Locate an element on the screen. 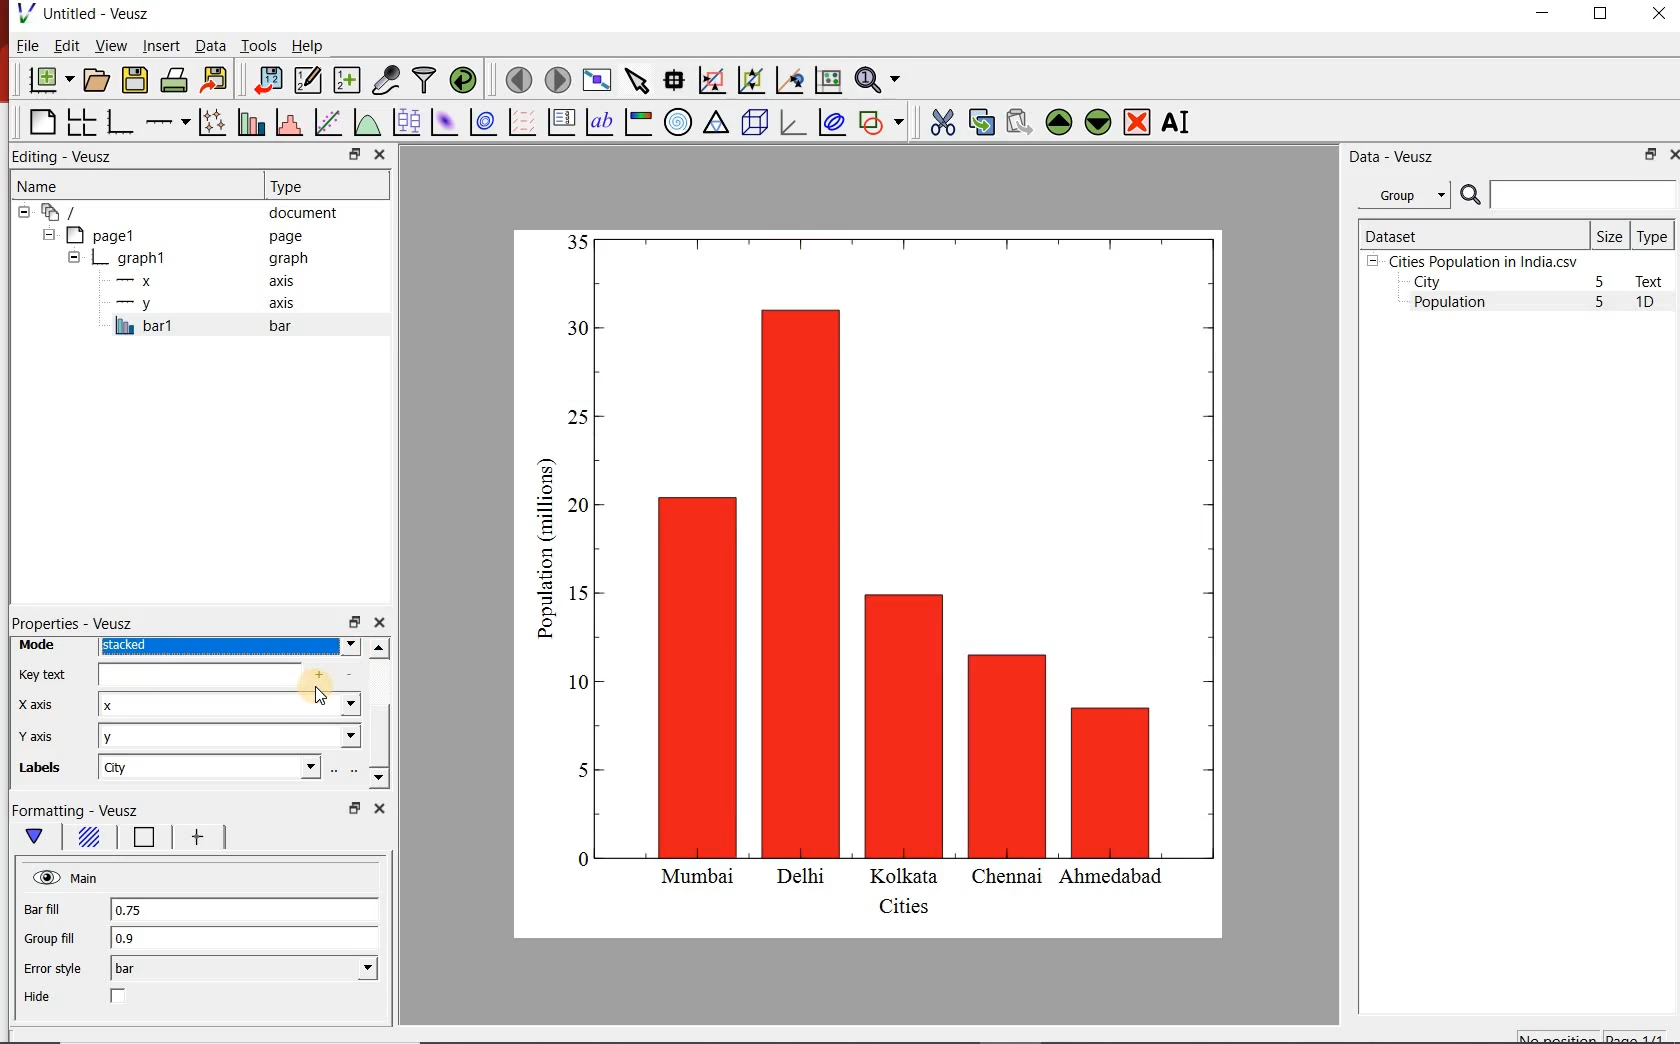 This screenshot has height=1044, width=1680. Cities Population in India.csv is located at coordinates (1481, 261).